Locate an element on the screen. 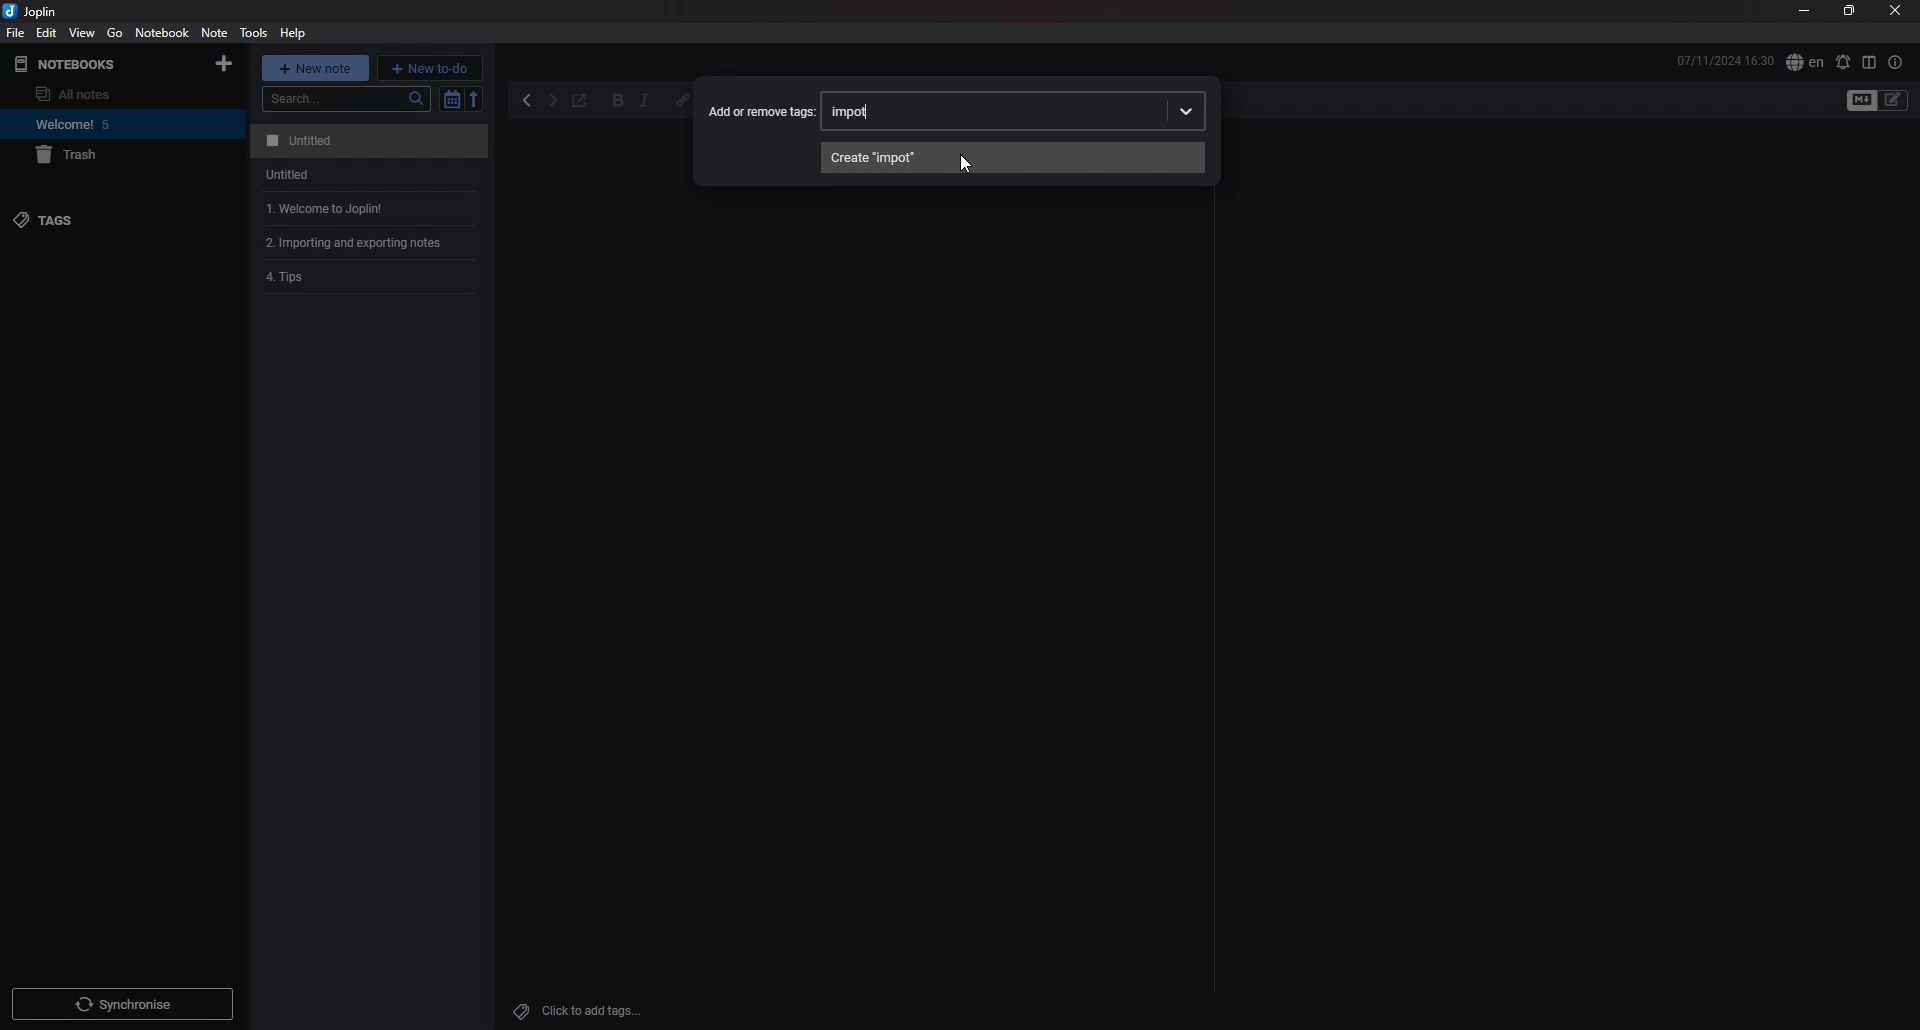  input is located at coordinates (856, 112).